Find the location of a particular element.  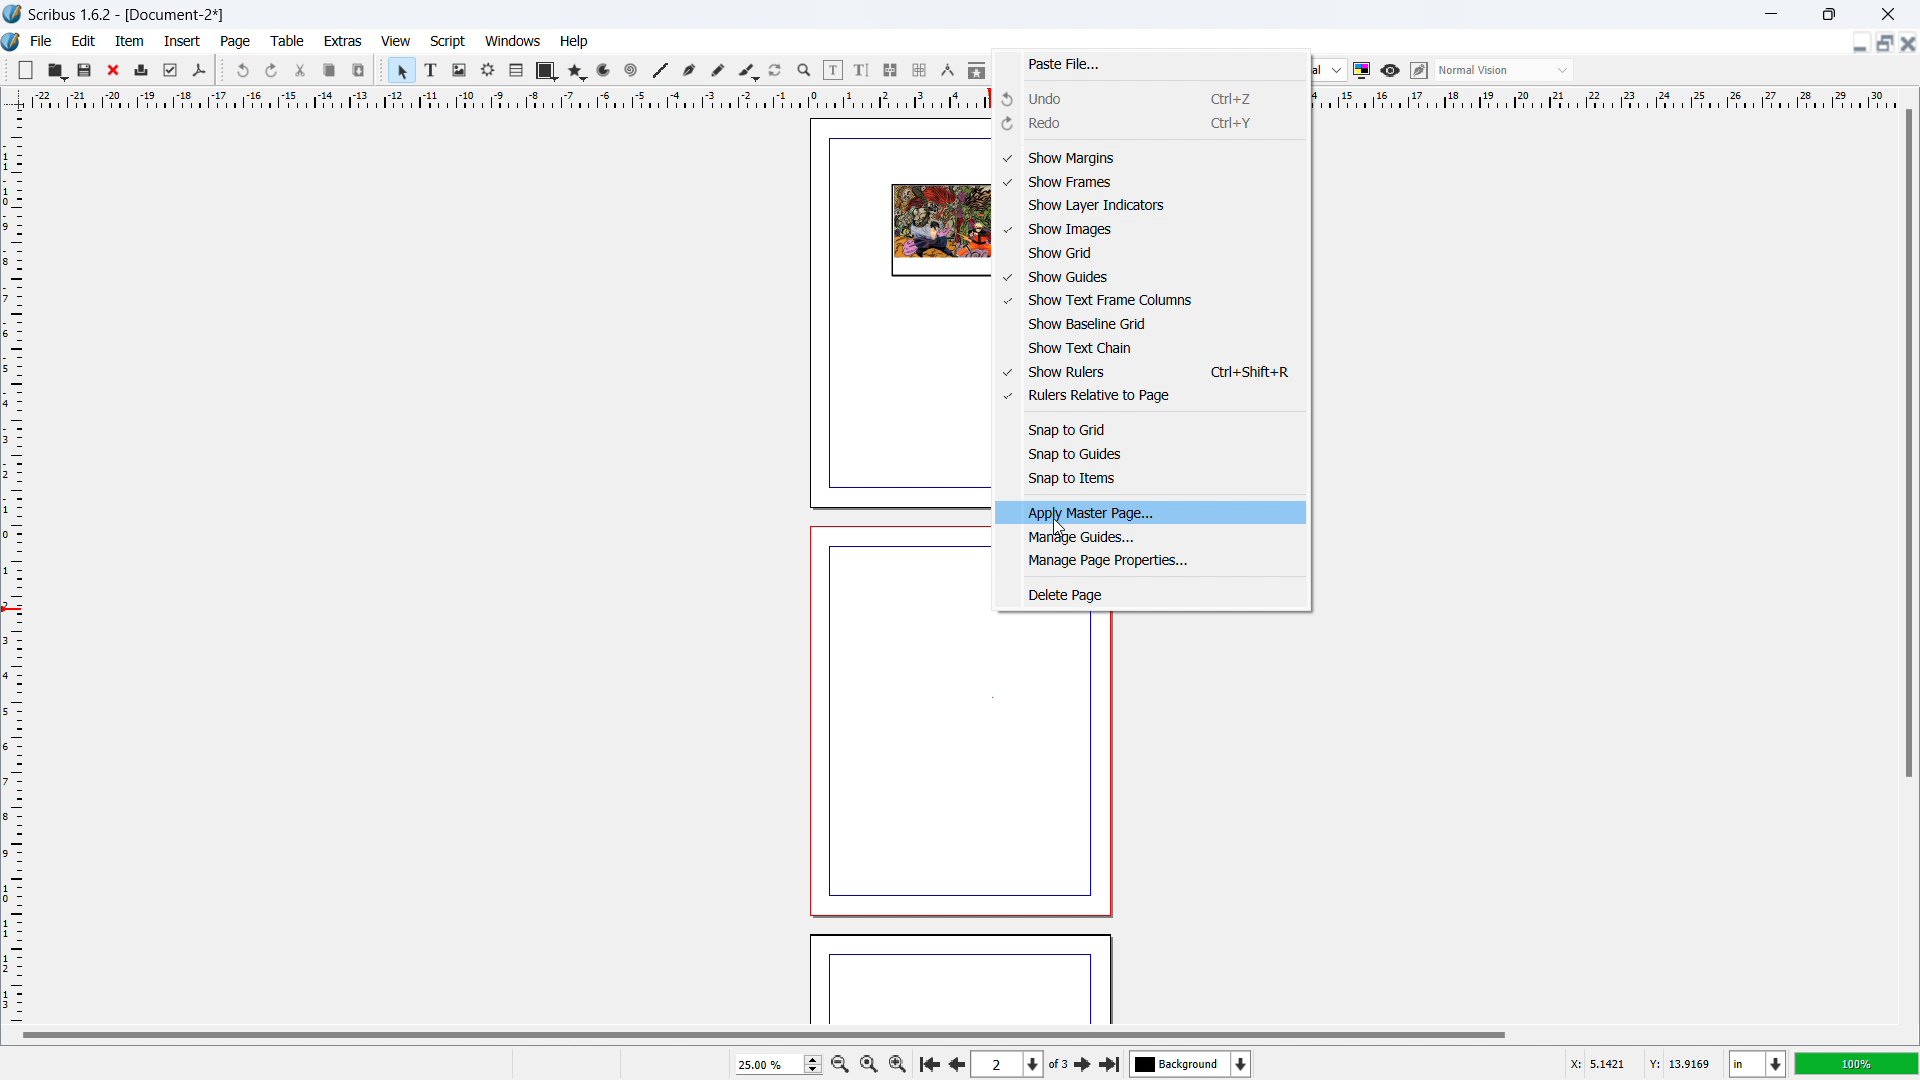

zoom in by the stepping value in tool preference is located at coordinates (898, 1062).